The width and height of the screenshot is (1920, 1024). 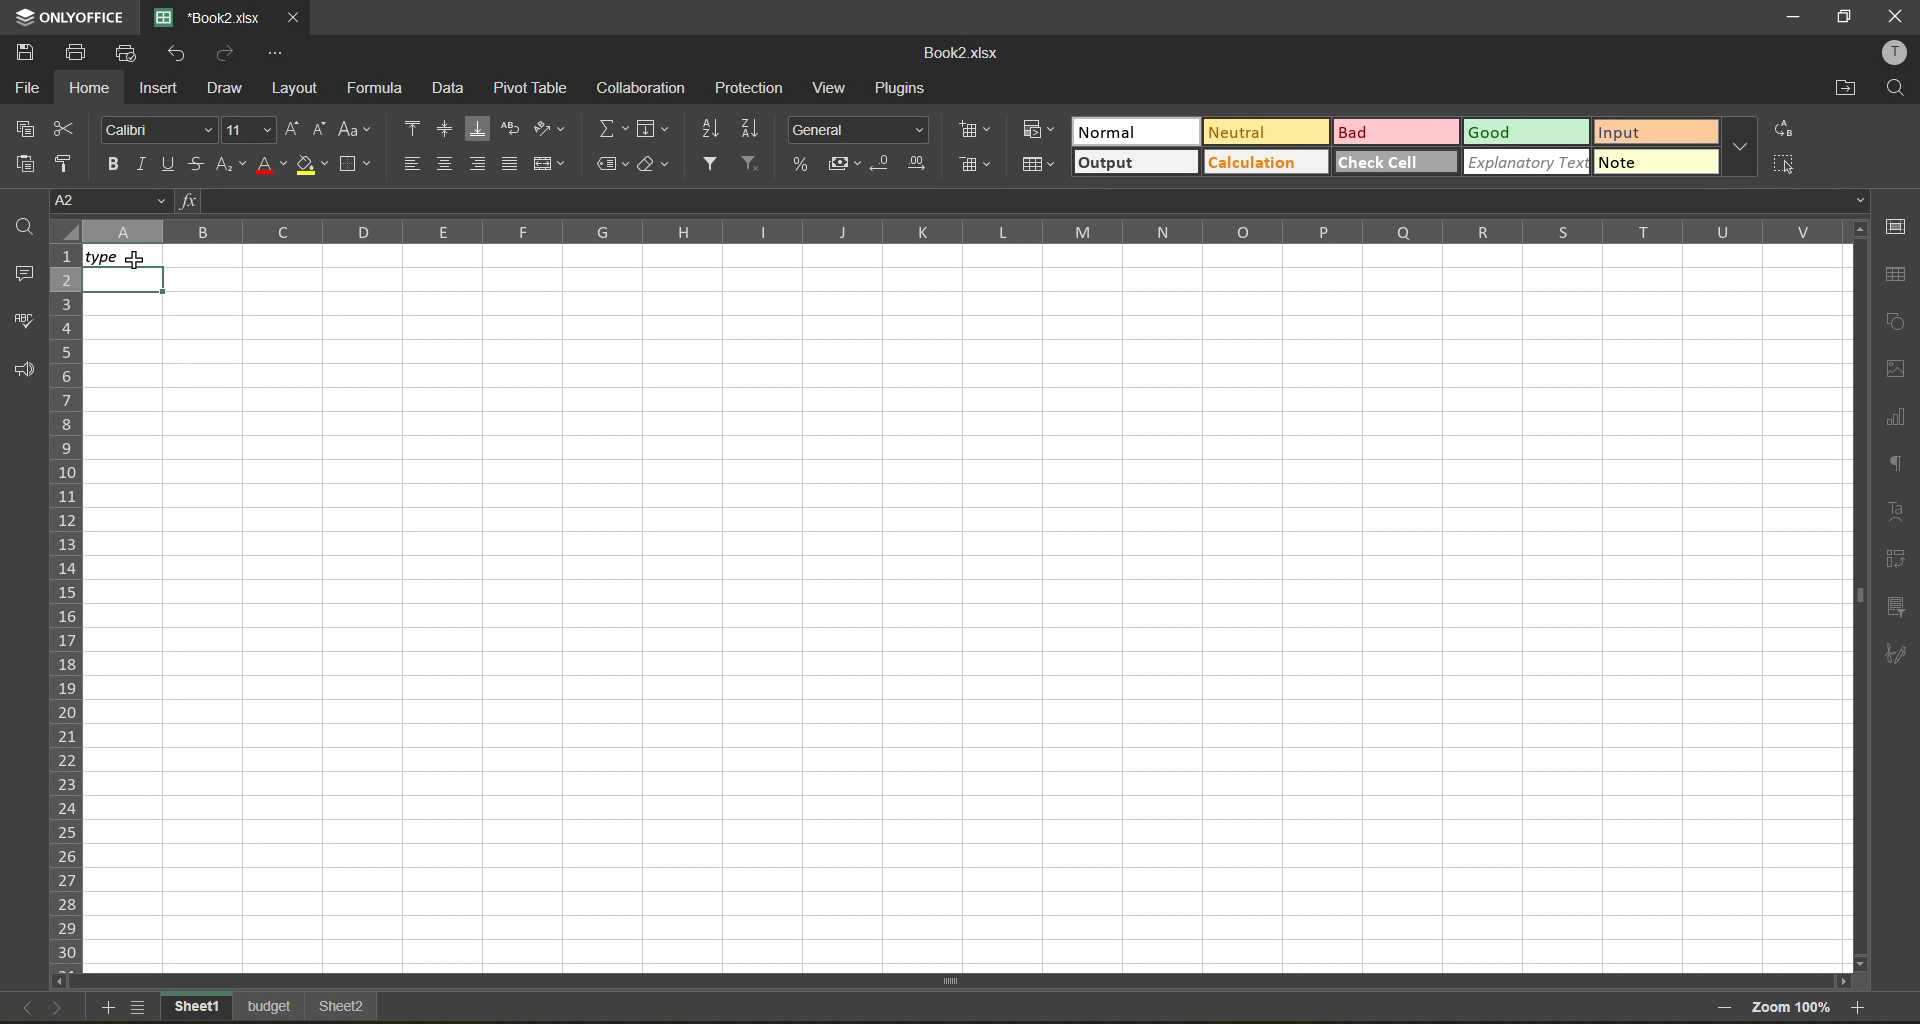 I want to click on borders, so click(x=354, y=167).